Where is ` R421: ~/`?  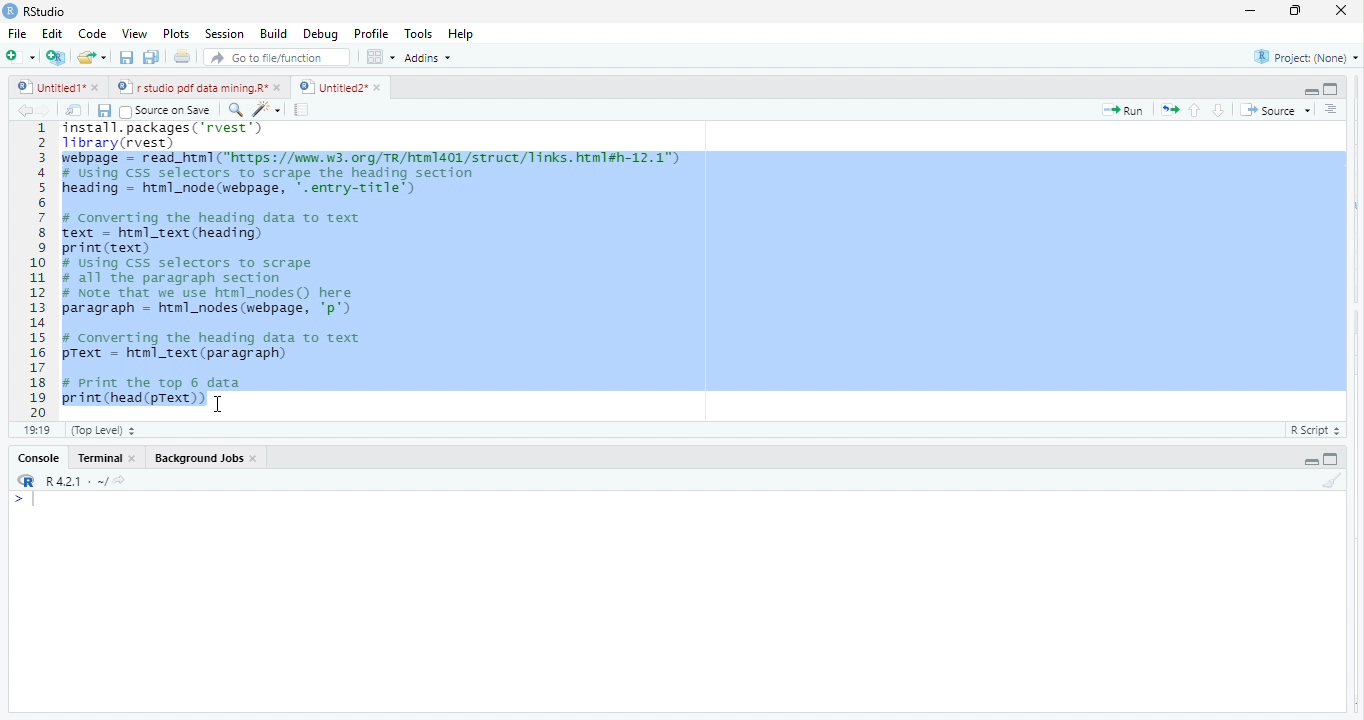
 R421: ~/ is located at coordinates (90, 481).